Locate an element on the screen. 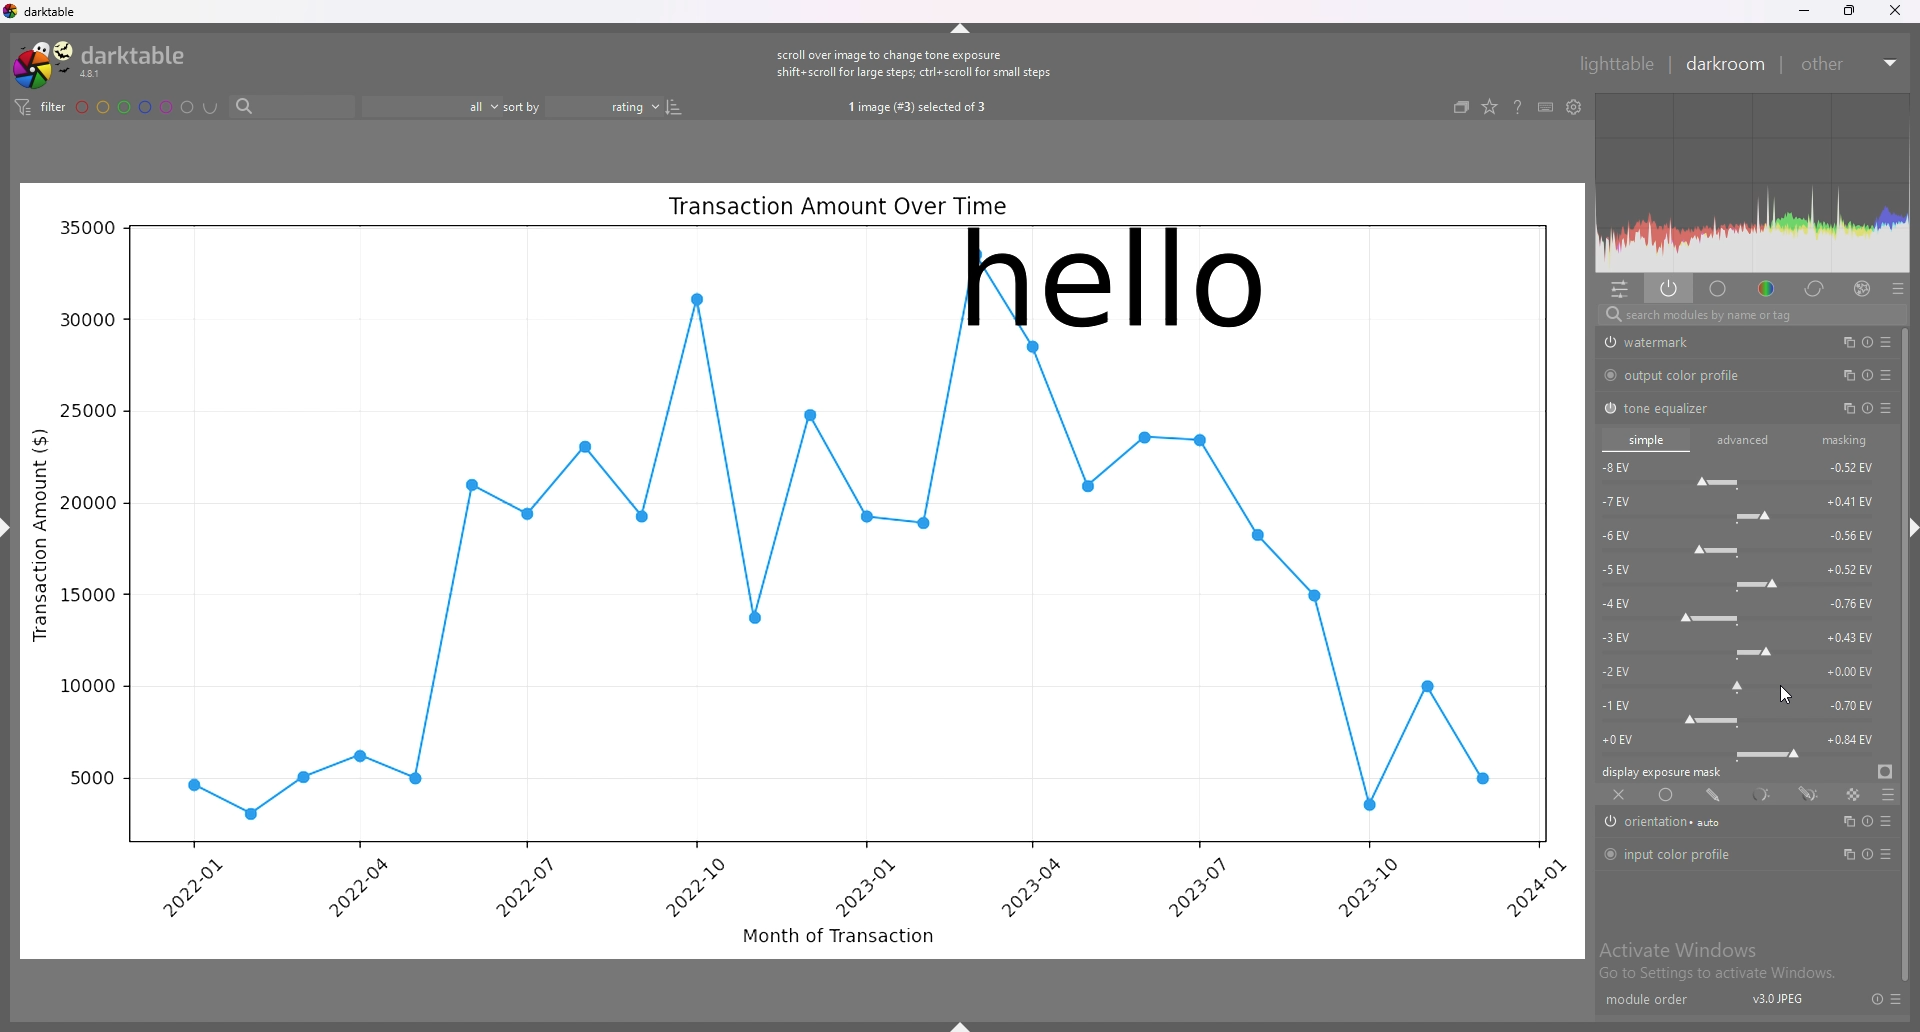  35000 is located at coordinates (86, 228).